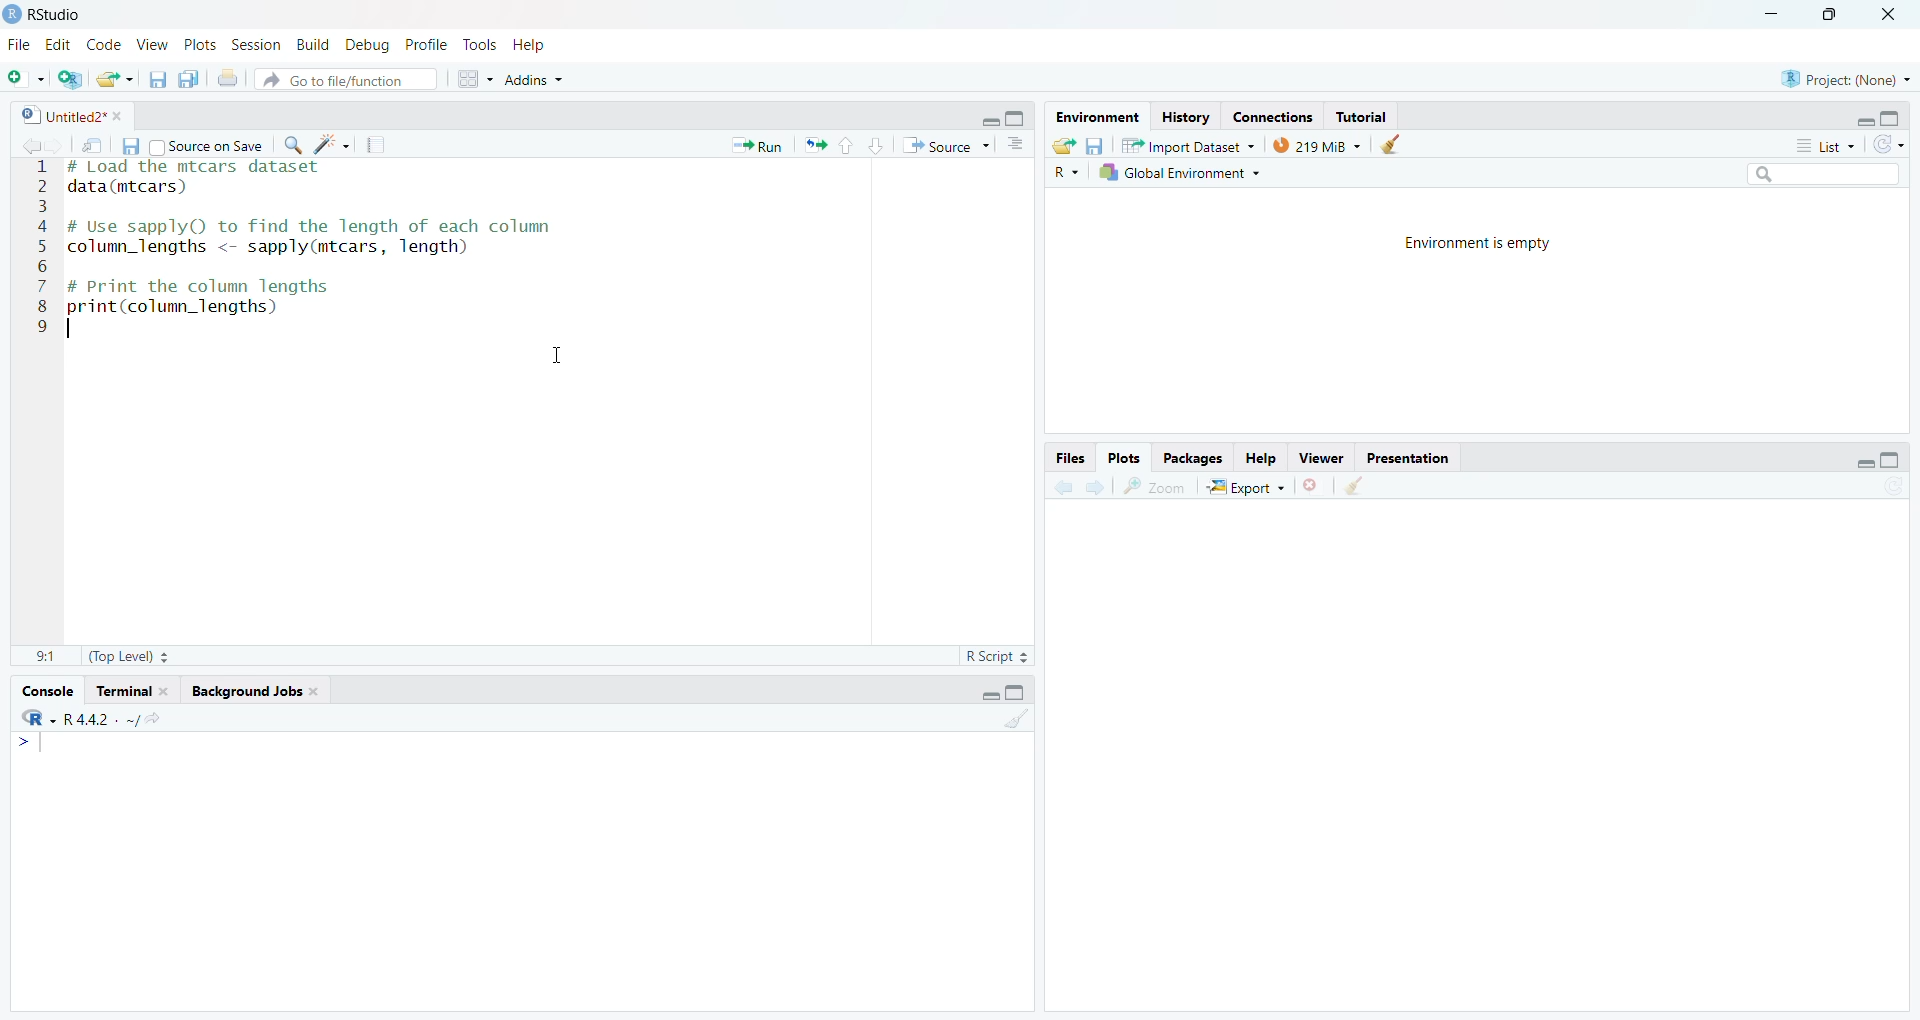 The height and width of the screenshot is (1020, 1920). What do you see at coordinates (69, 79) in the screenshot?
I see `Create Project` at bounding box center [69, 79].